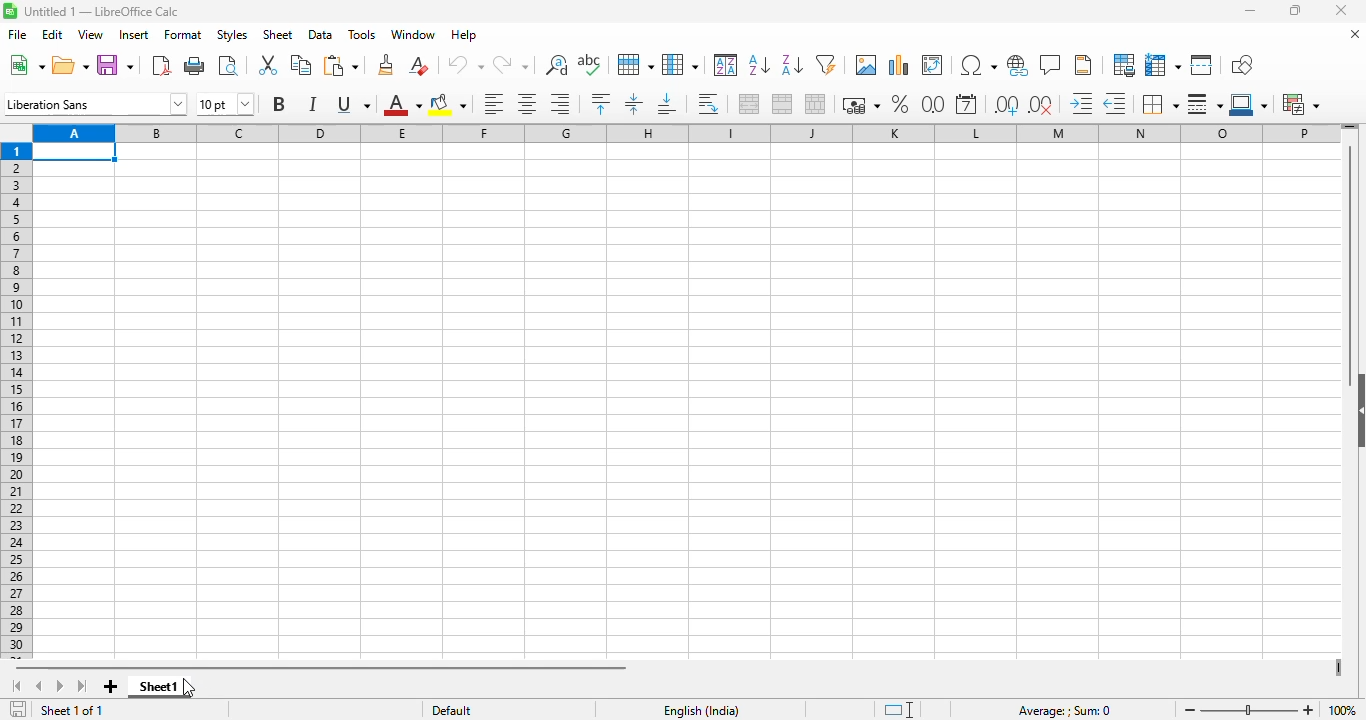  Describe the element at coordinates (933, 103) in the screenshot. I see `format as number` at that location.